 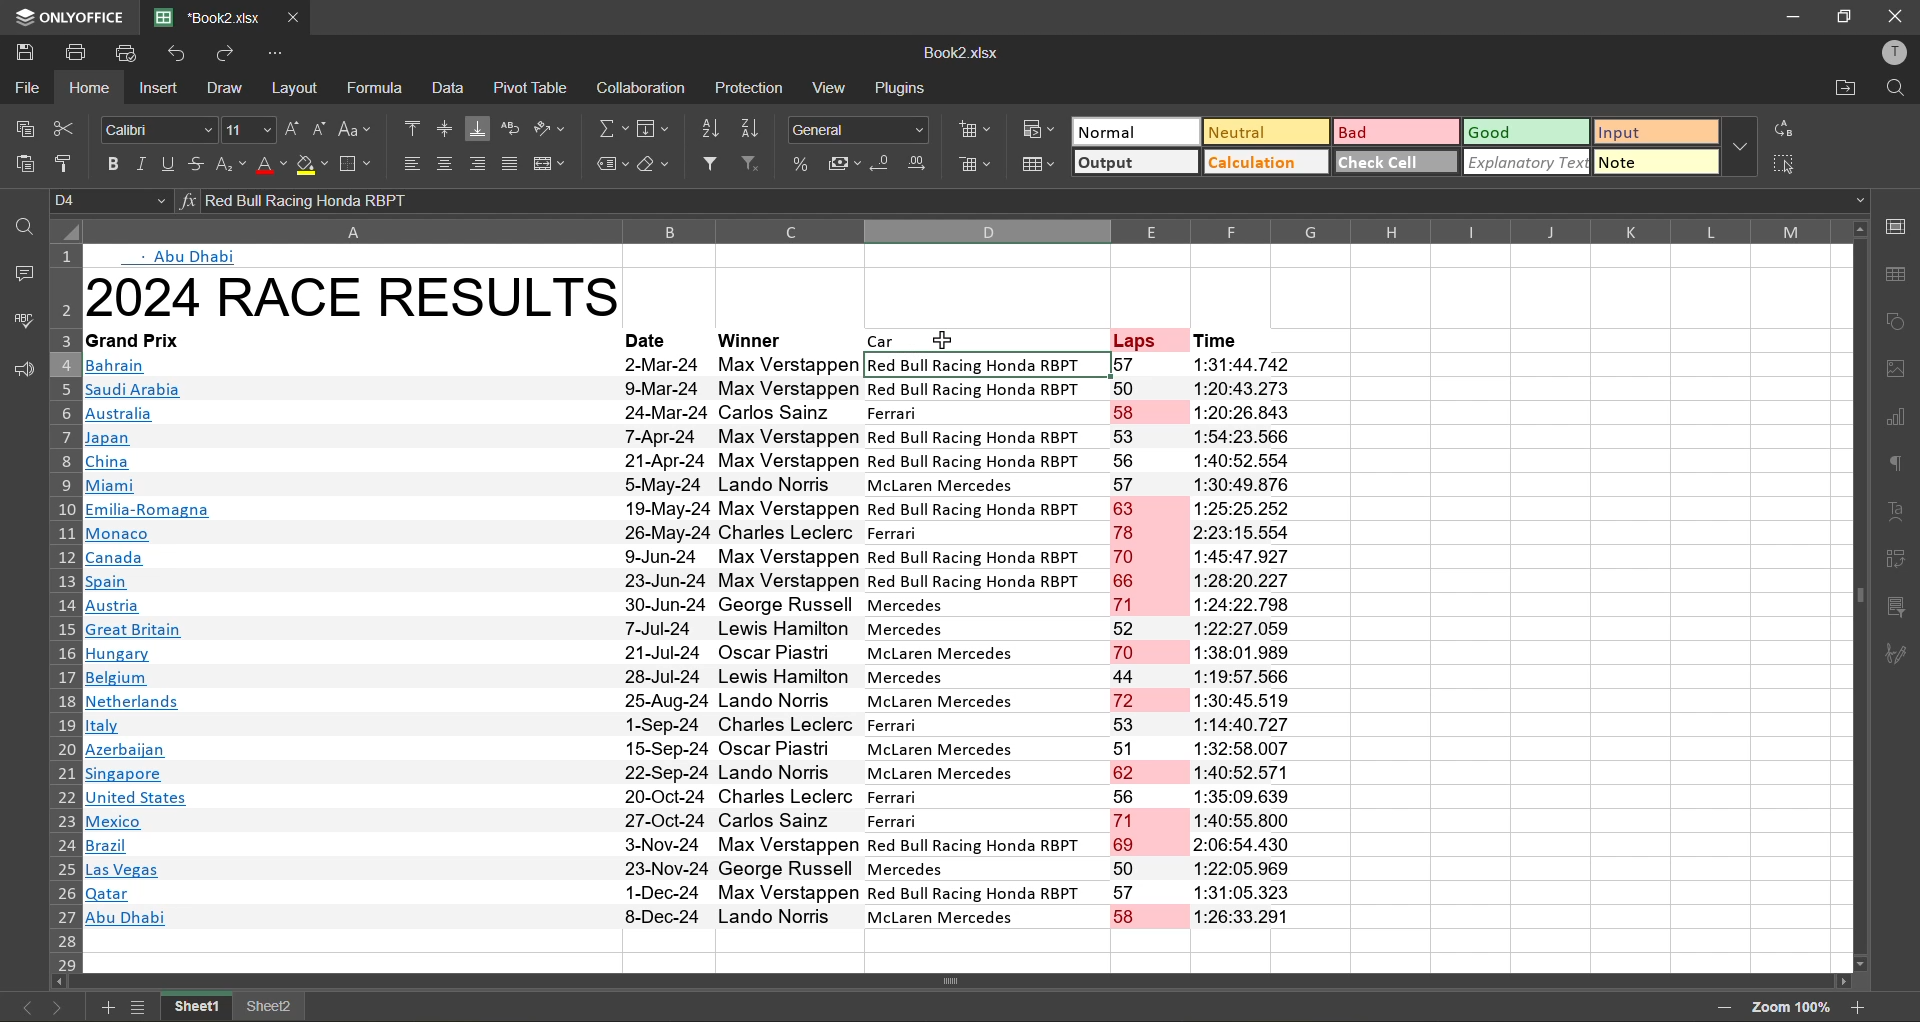 I want to click on note, so click(x=1656, y=163).